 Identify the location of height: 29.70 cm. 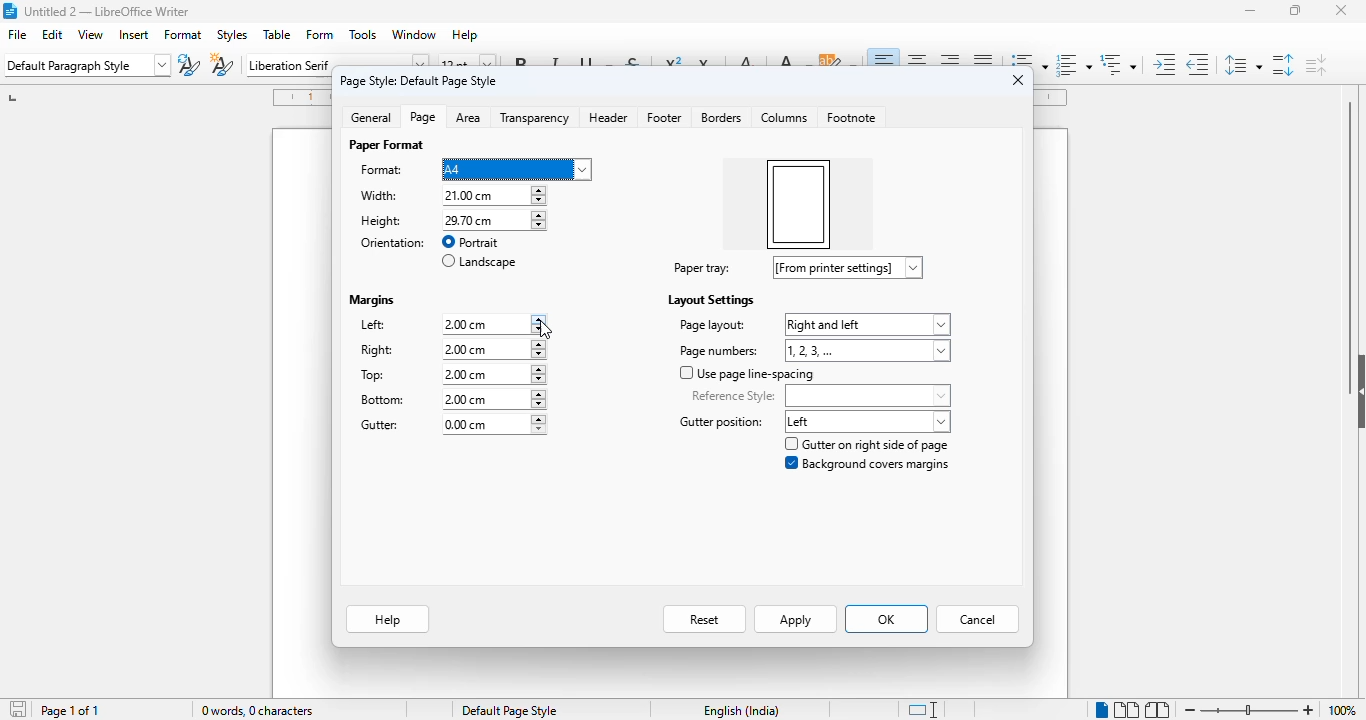
(384, 220).